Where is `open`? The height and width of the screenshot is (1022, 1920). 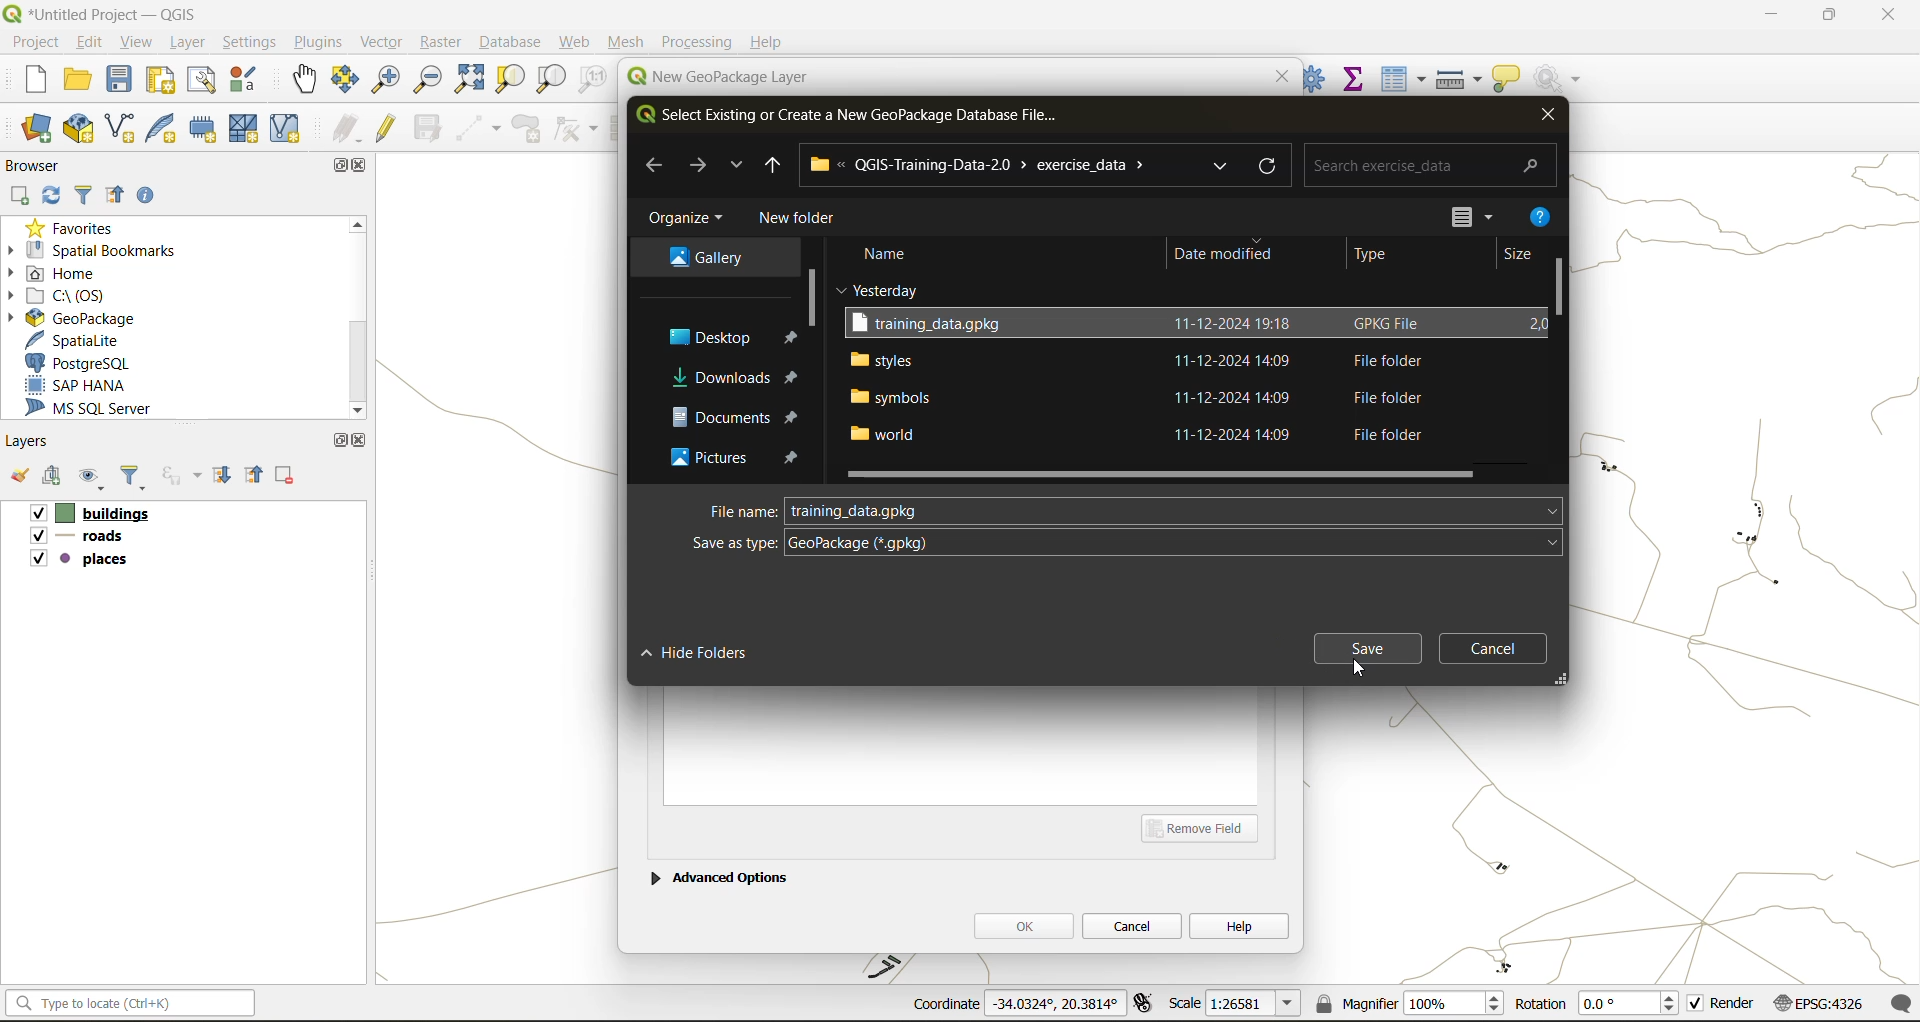
open is located at coordinates (18, 480).